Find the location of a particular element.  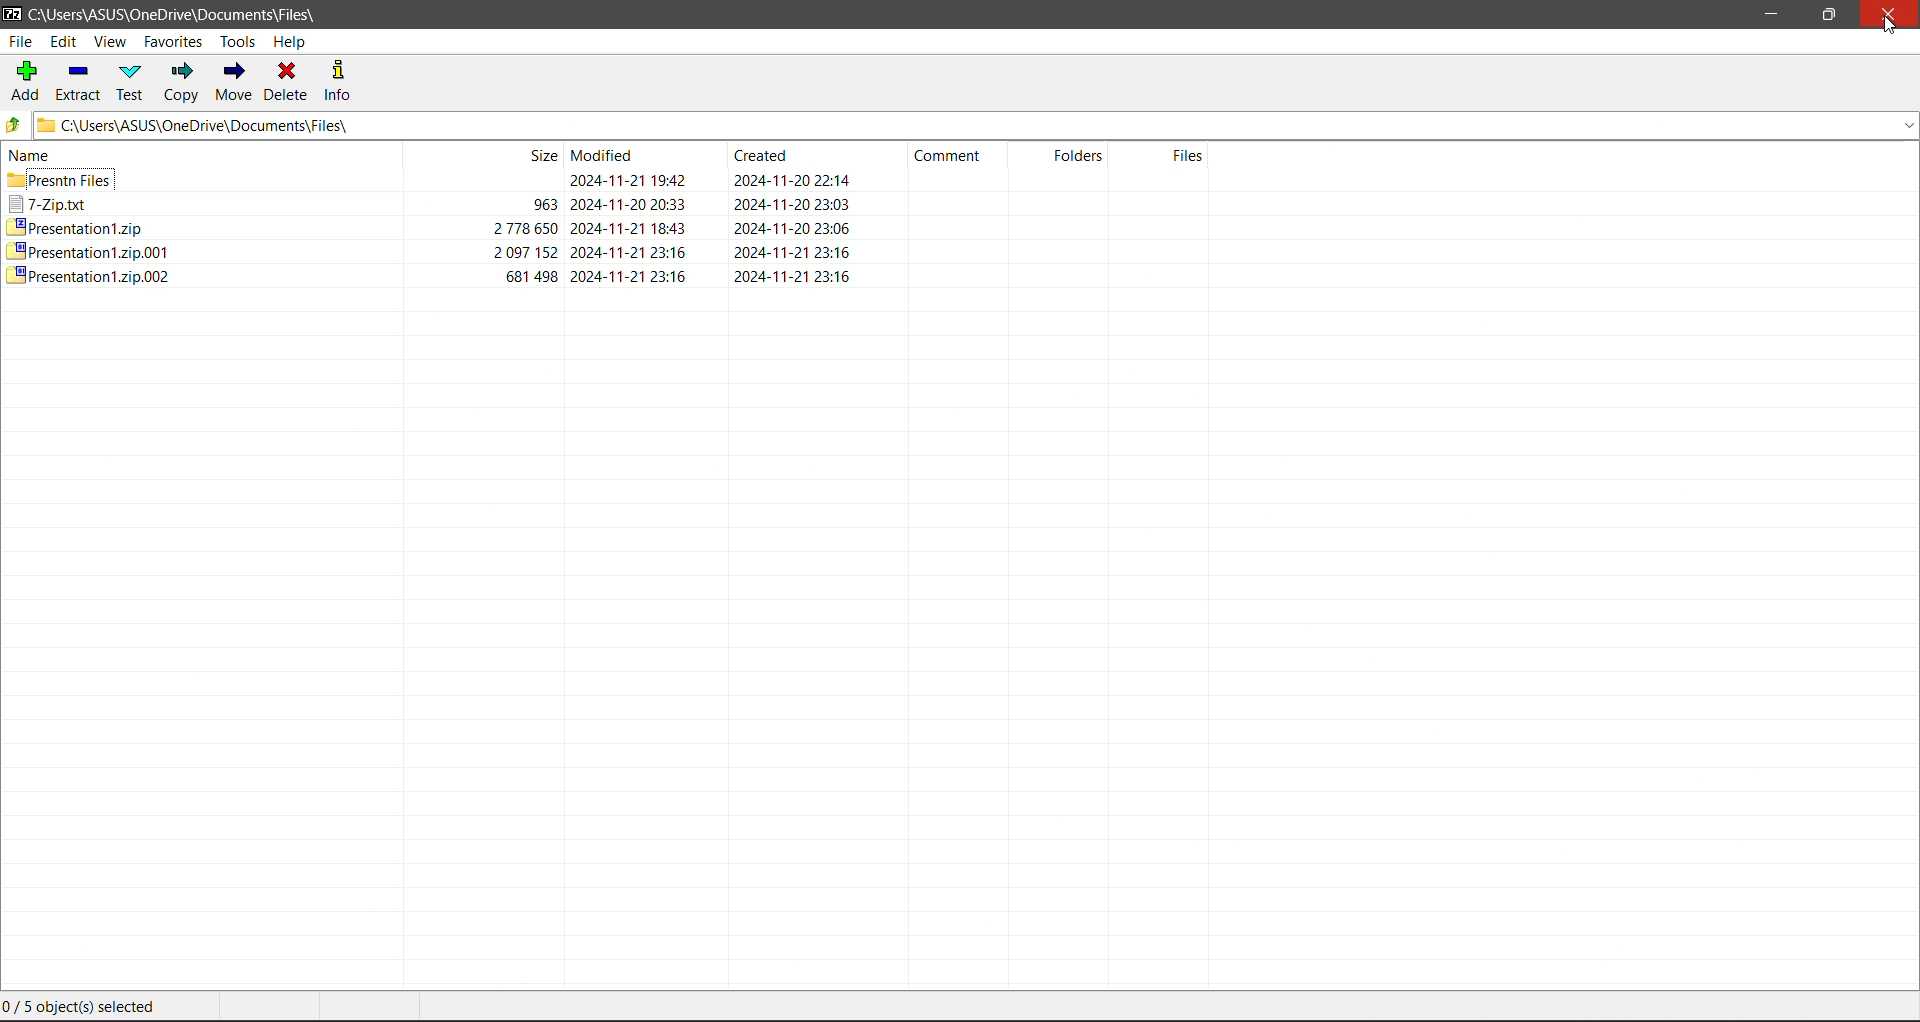

View is located at coordinates (115, 43).